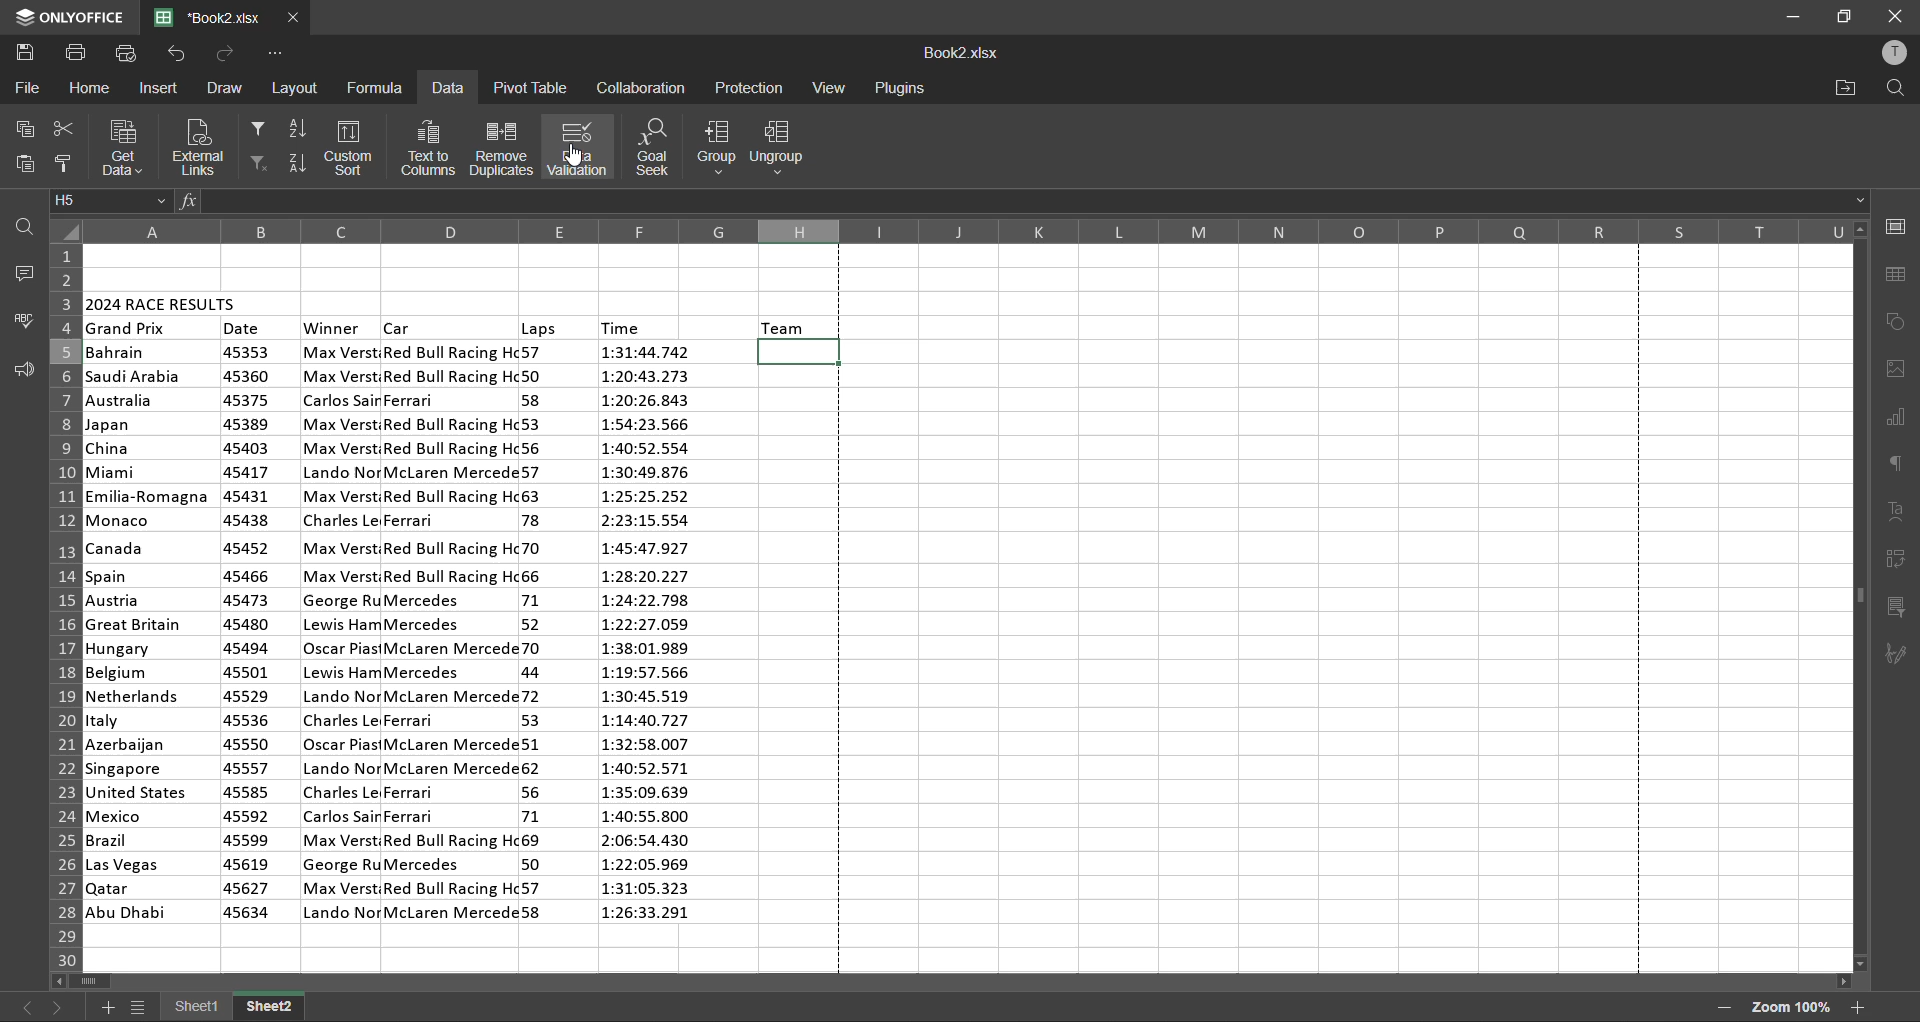  What do you see at coordinates (294, 18) in the screenshot?
I see `close tab` at bounding box center [294, 18].